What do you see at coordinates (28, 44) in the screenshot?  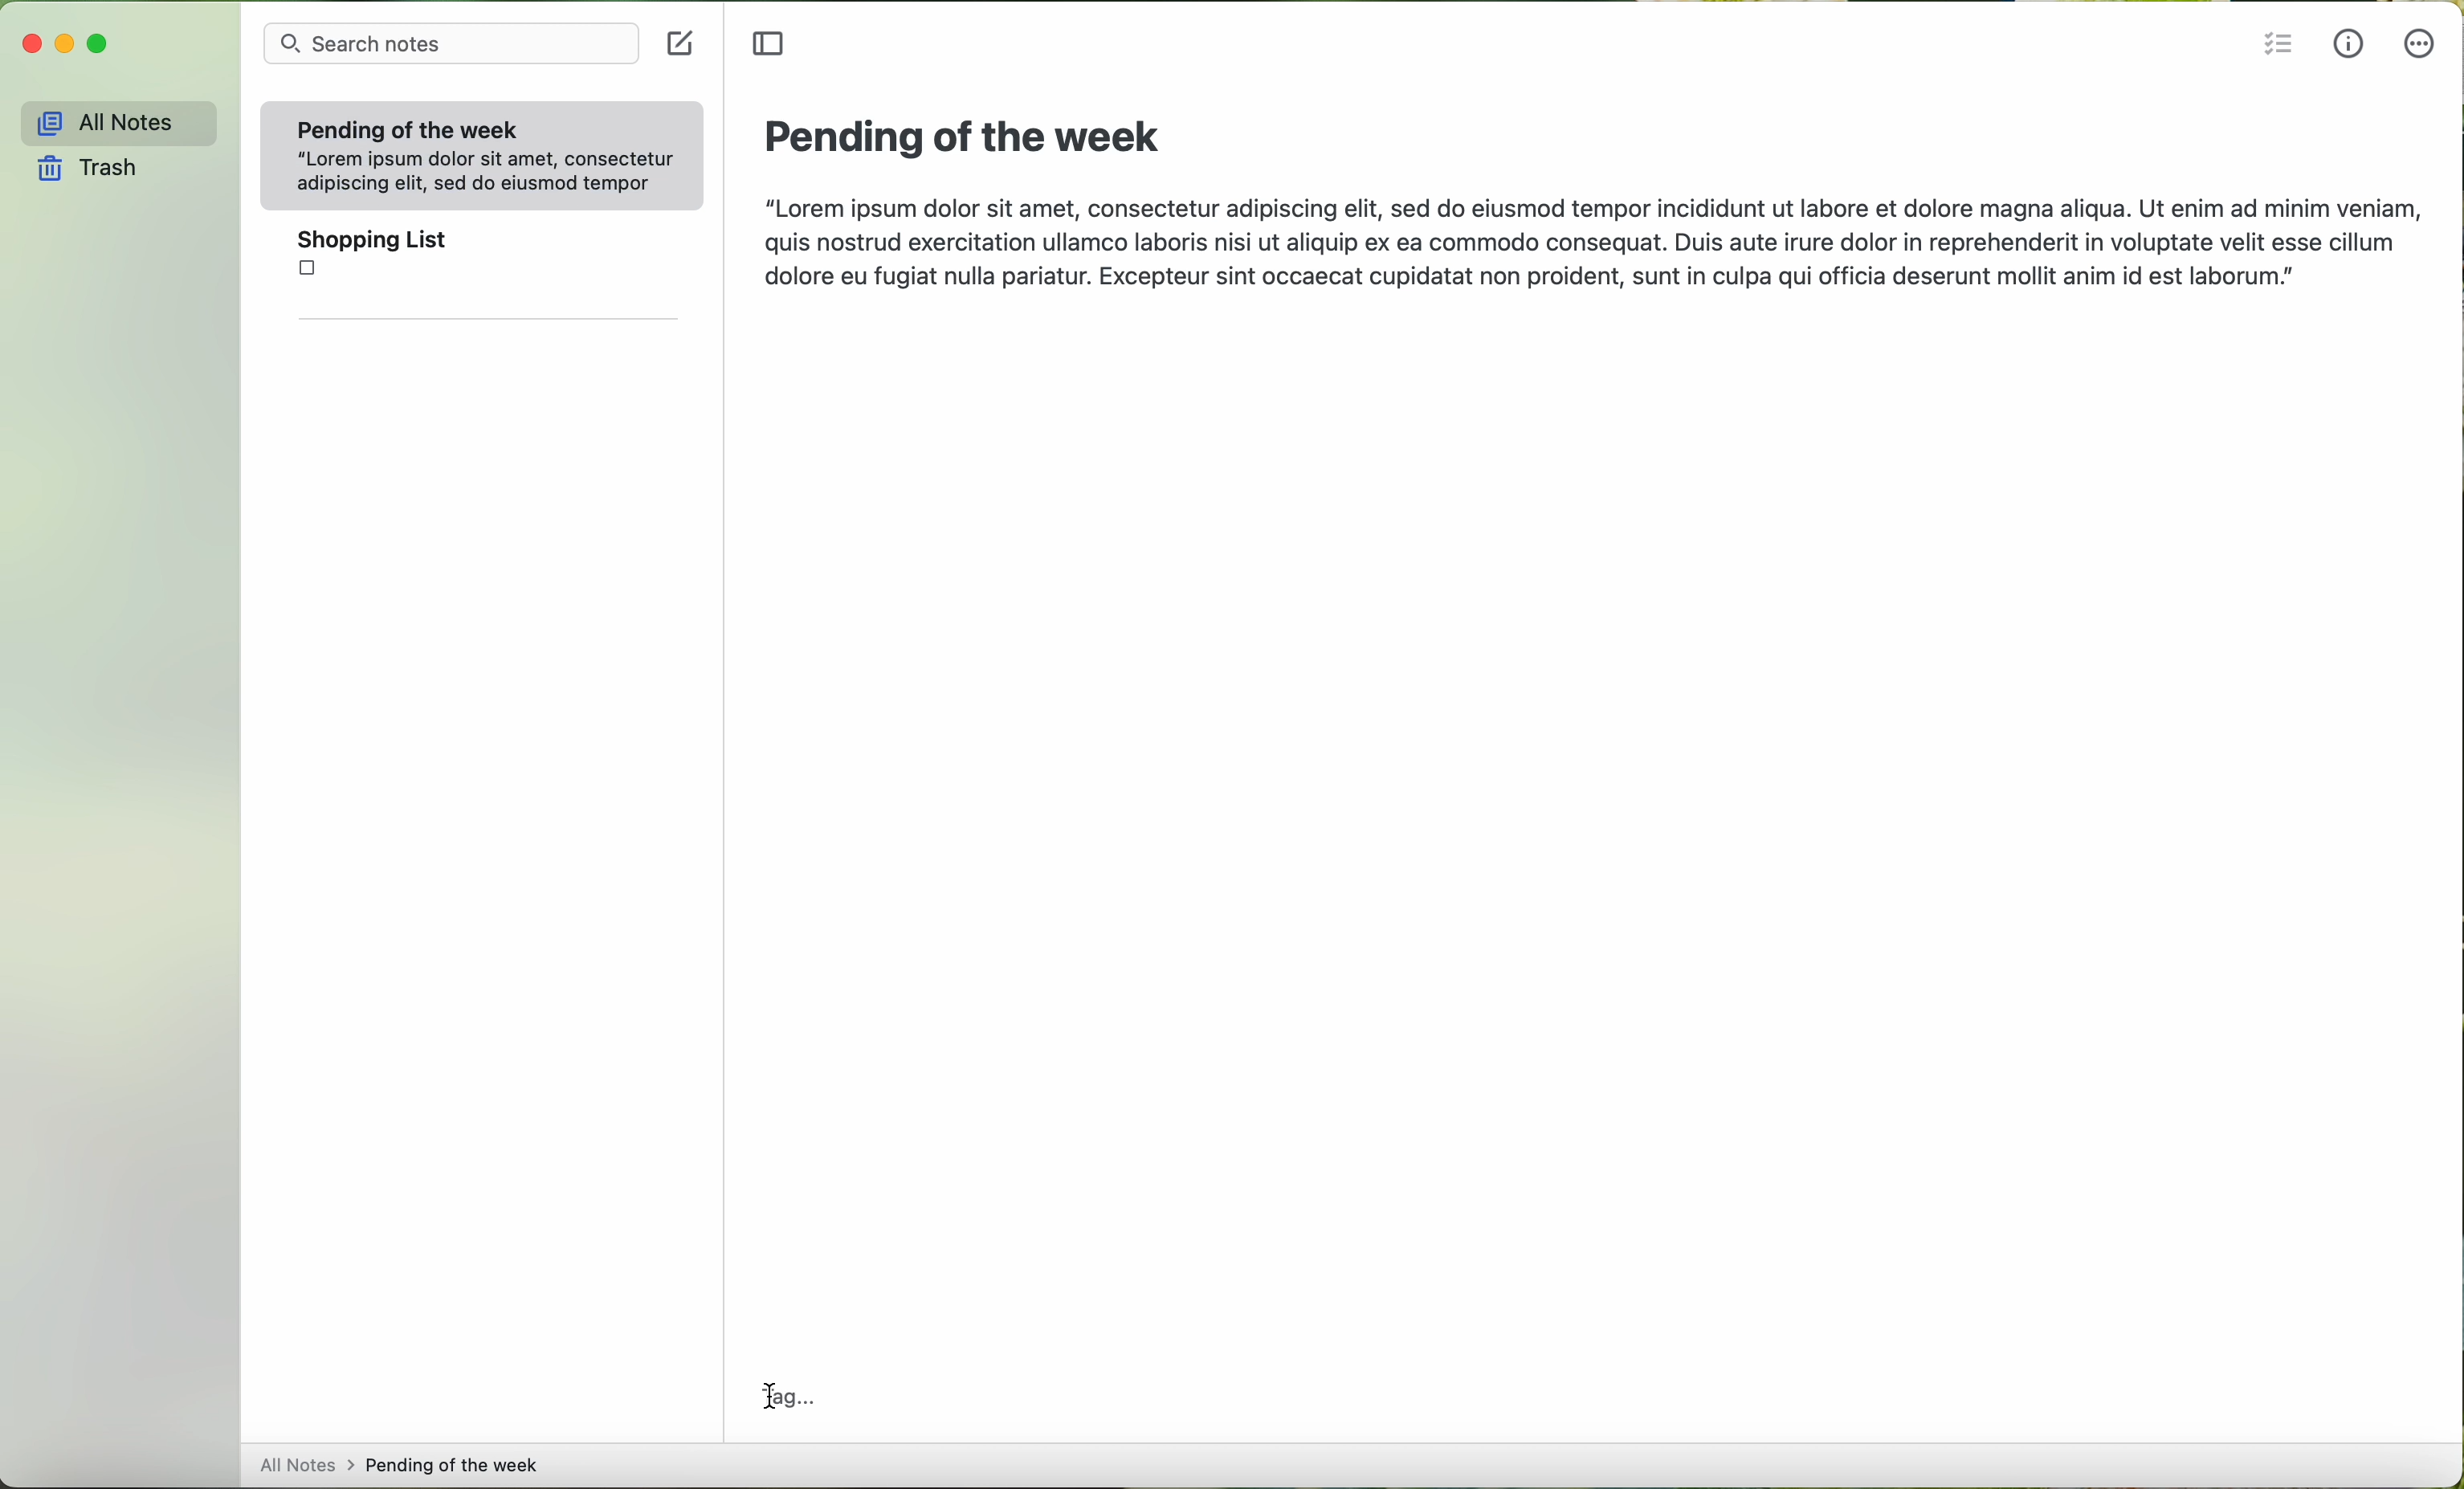 I see `close program` at bounding box center [28, 44].